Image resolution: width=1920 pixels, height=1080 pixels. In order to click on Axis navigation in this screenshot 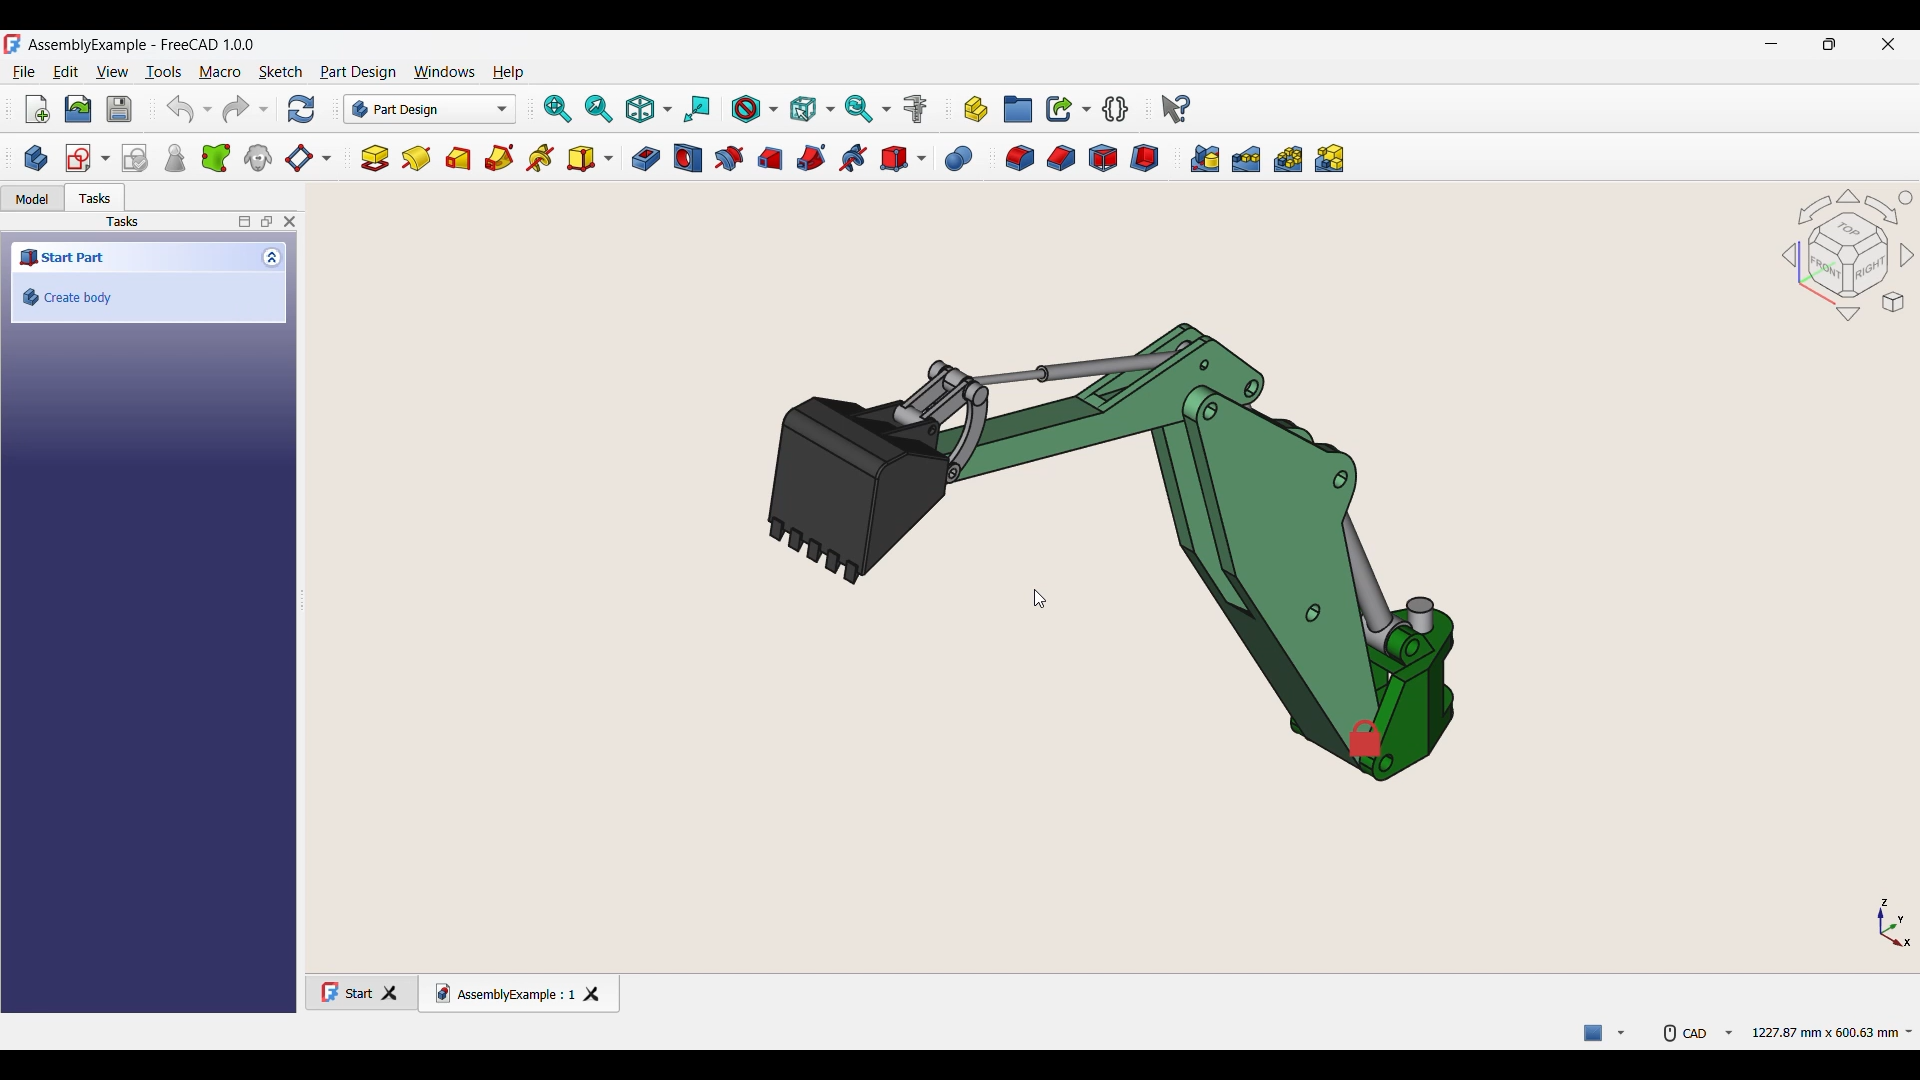, I will do `click(1896, 922)`.